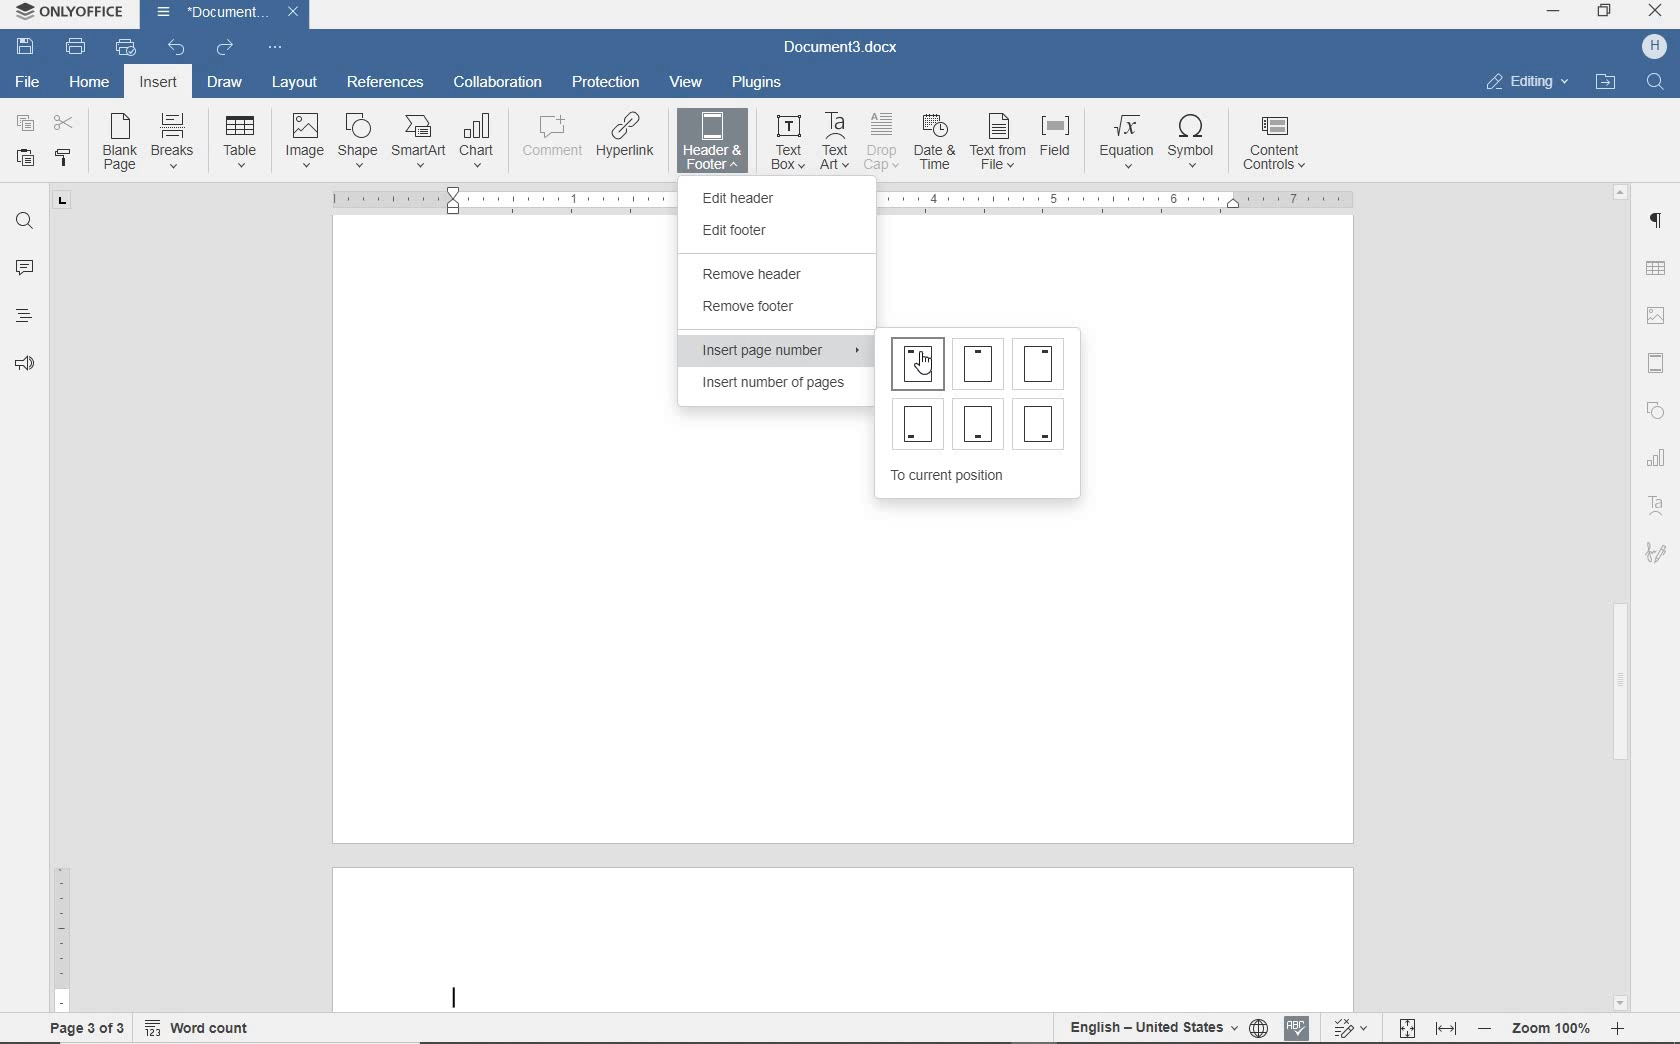 This screenshot has width=1680, height=1044. Describe the element at coordinates (357, 143) in the screenshot. I see `SHAPE` at that location.